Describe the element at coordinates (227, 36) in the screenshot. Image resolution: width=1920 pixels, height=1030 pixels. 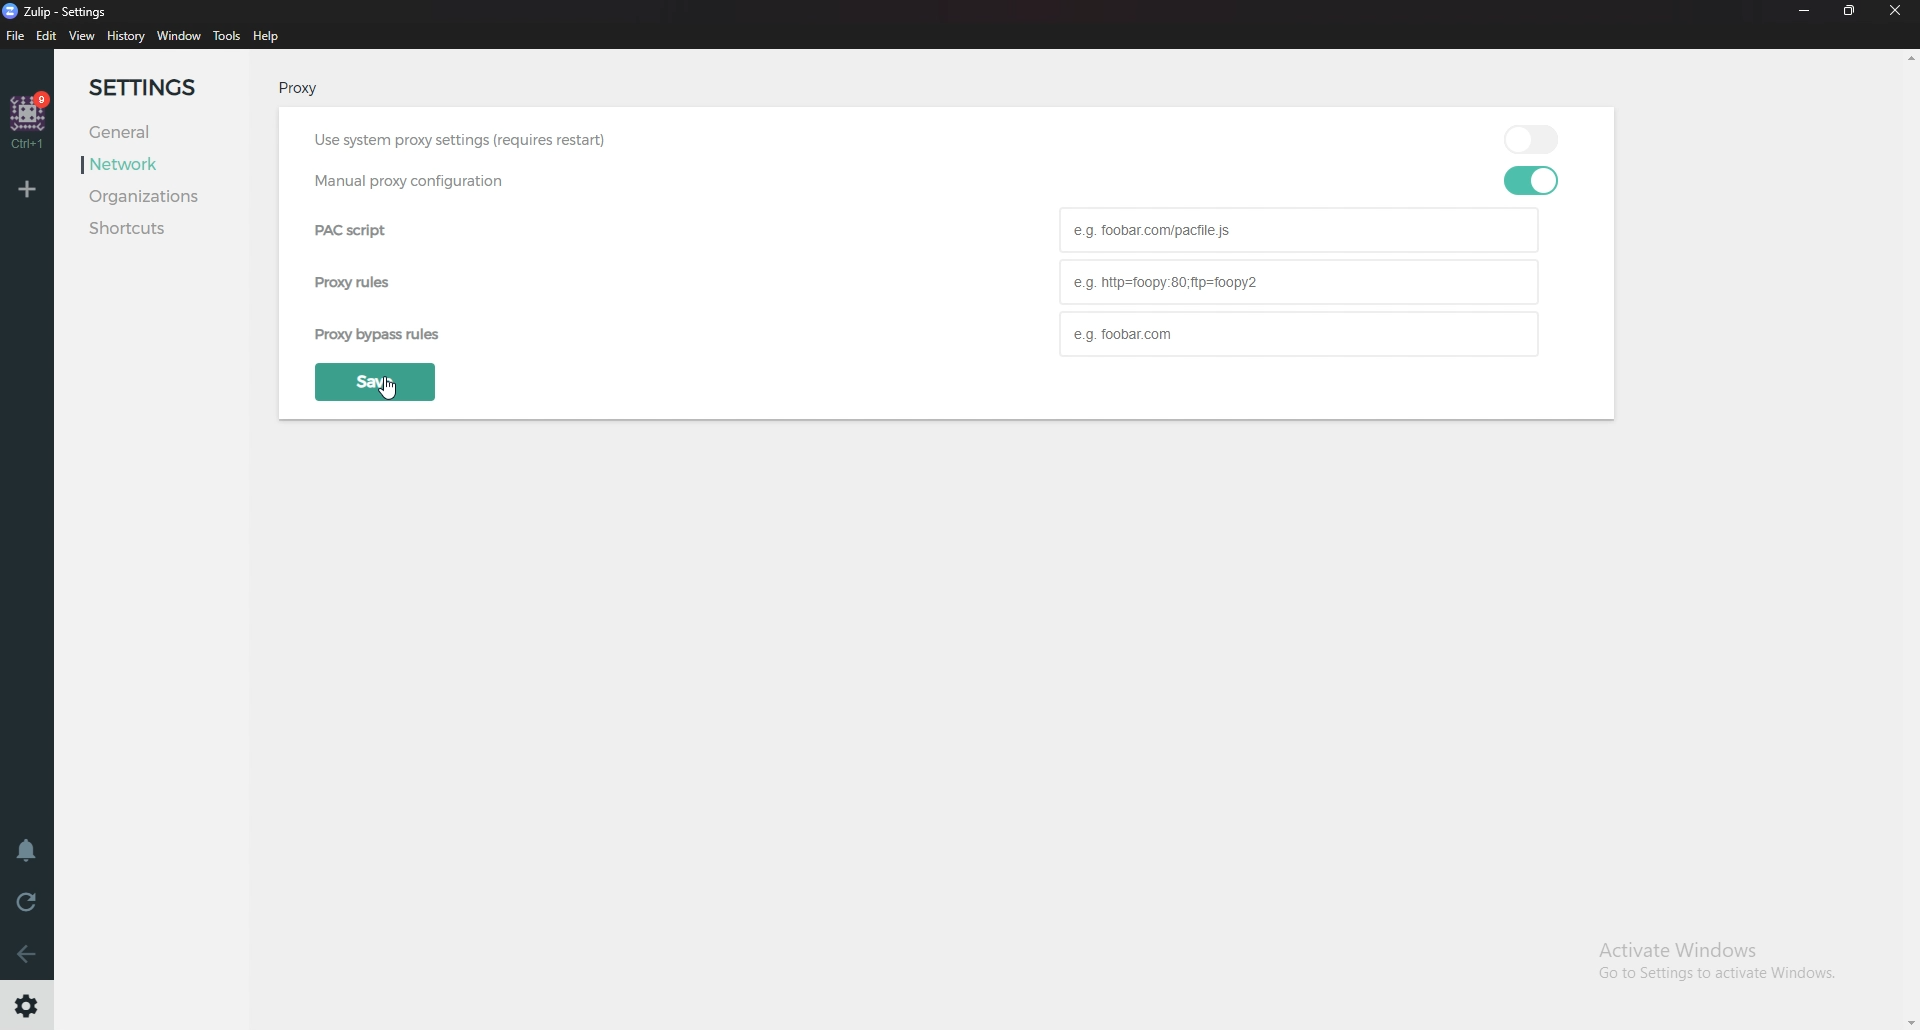
I see `Tools` at that location.